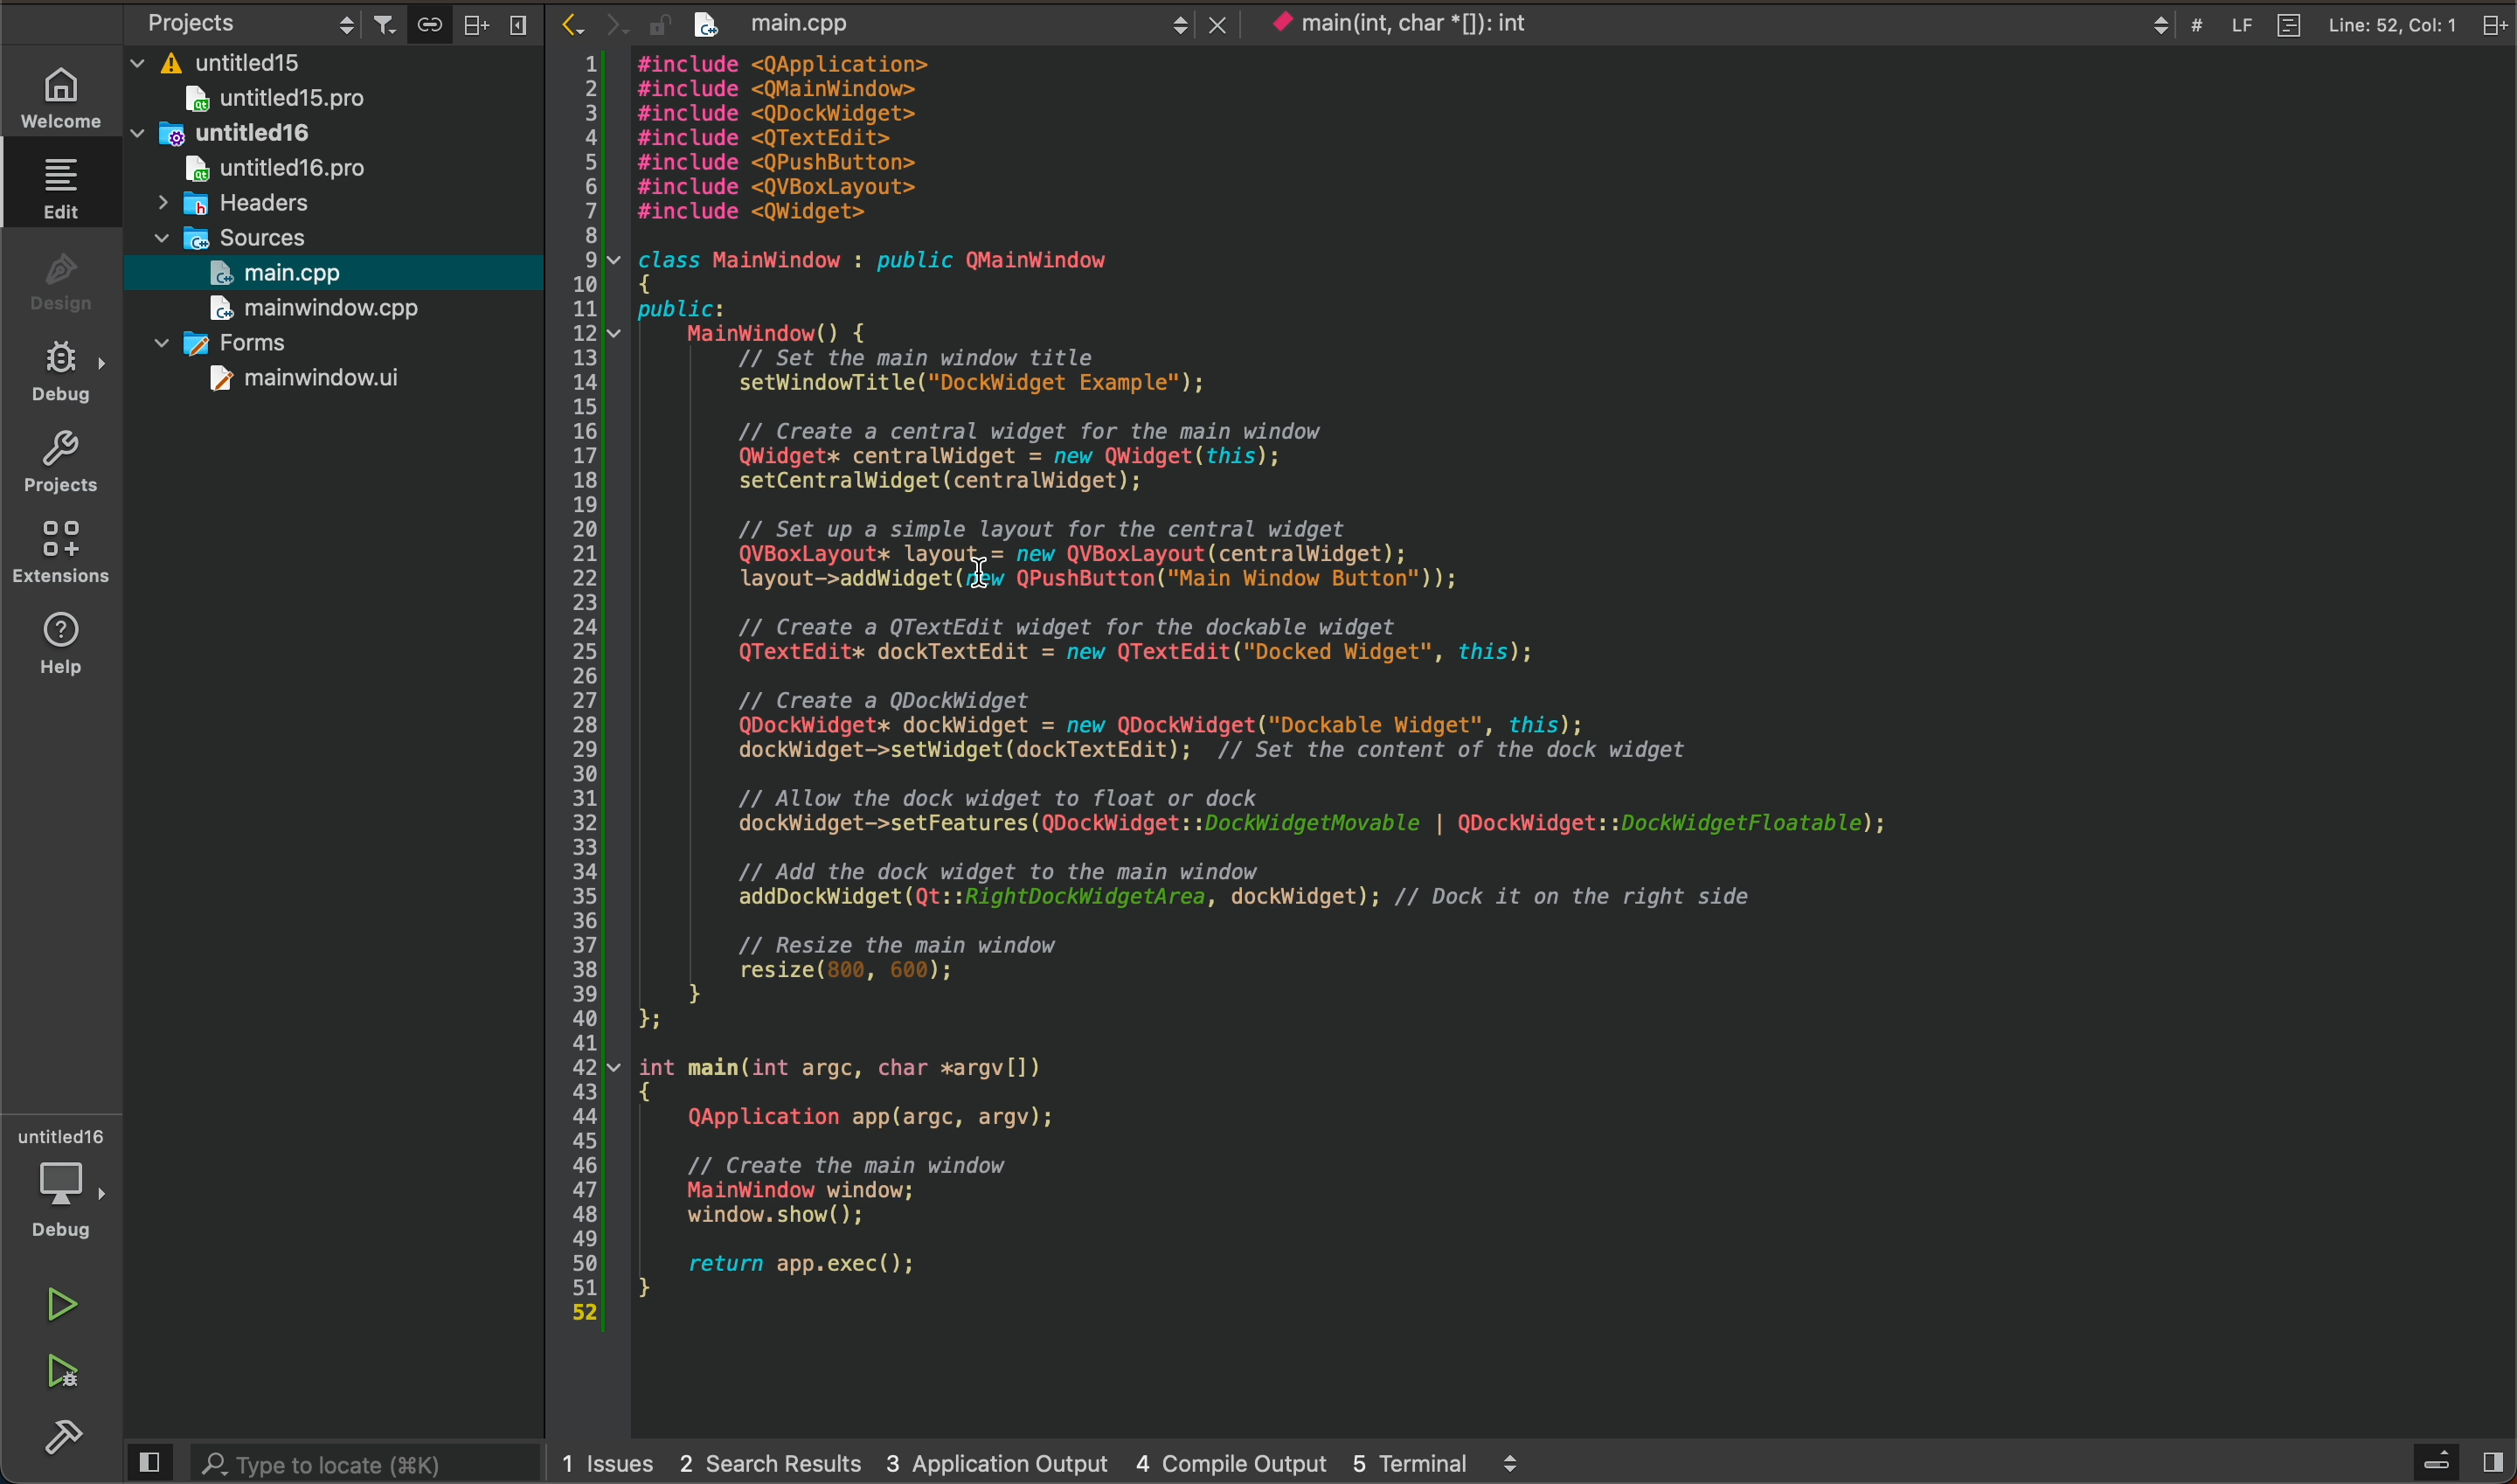  I want to click on main.cpp, so click(290, 270).